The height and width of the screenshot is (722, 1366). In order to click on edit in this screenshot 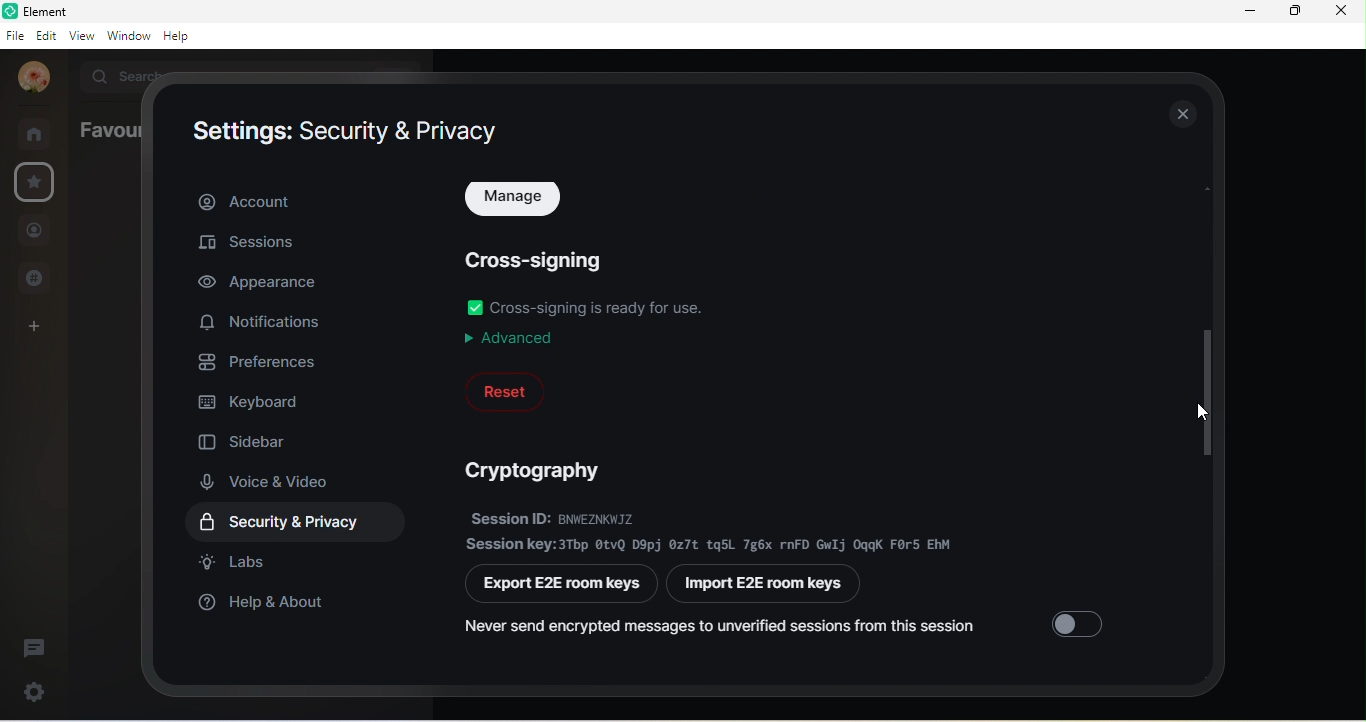, I will do `click(47, 36)`.